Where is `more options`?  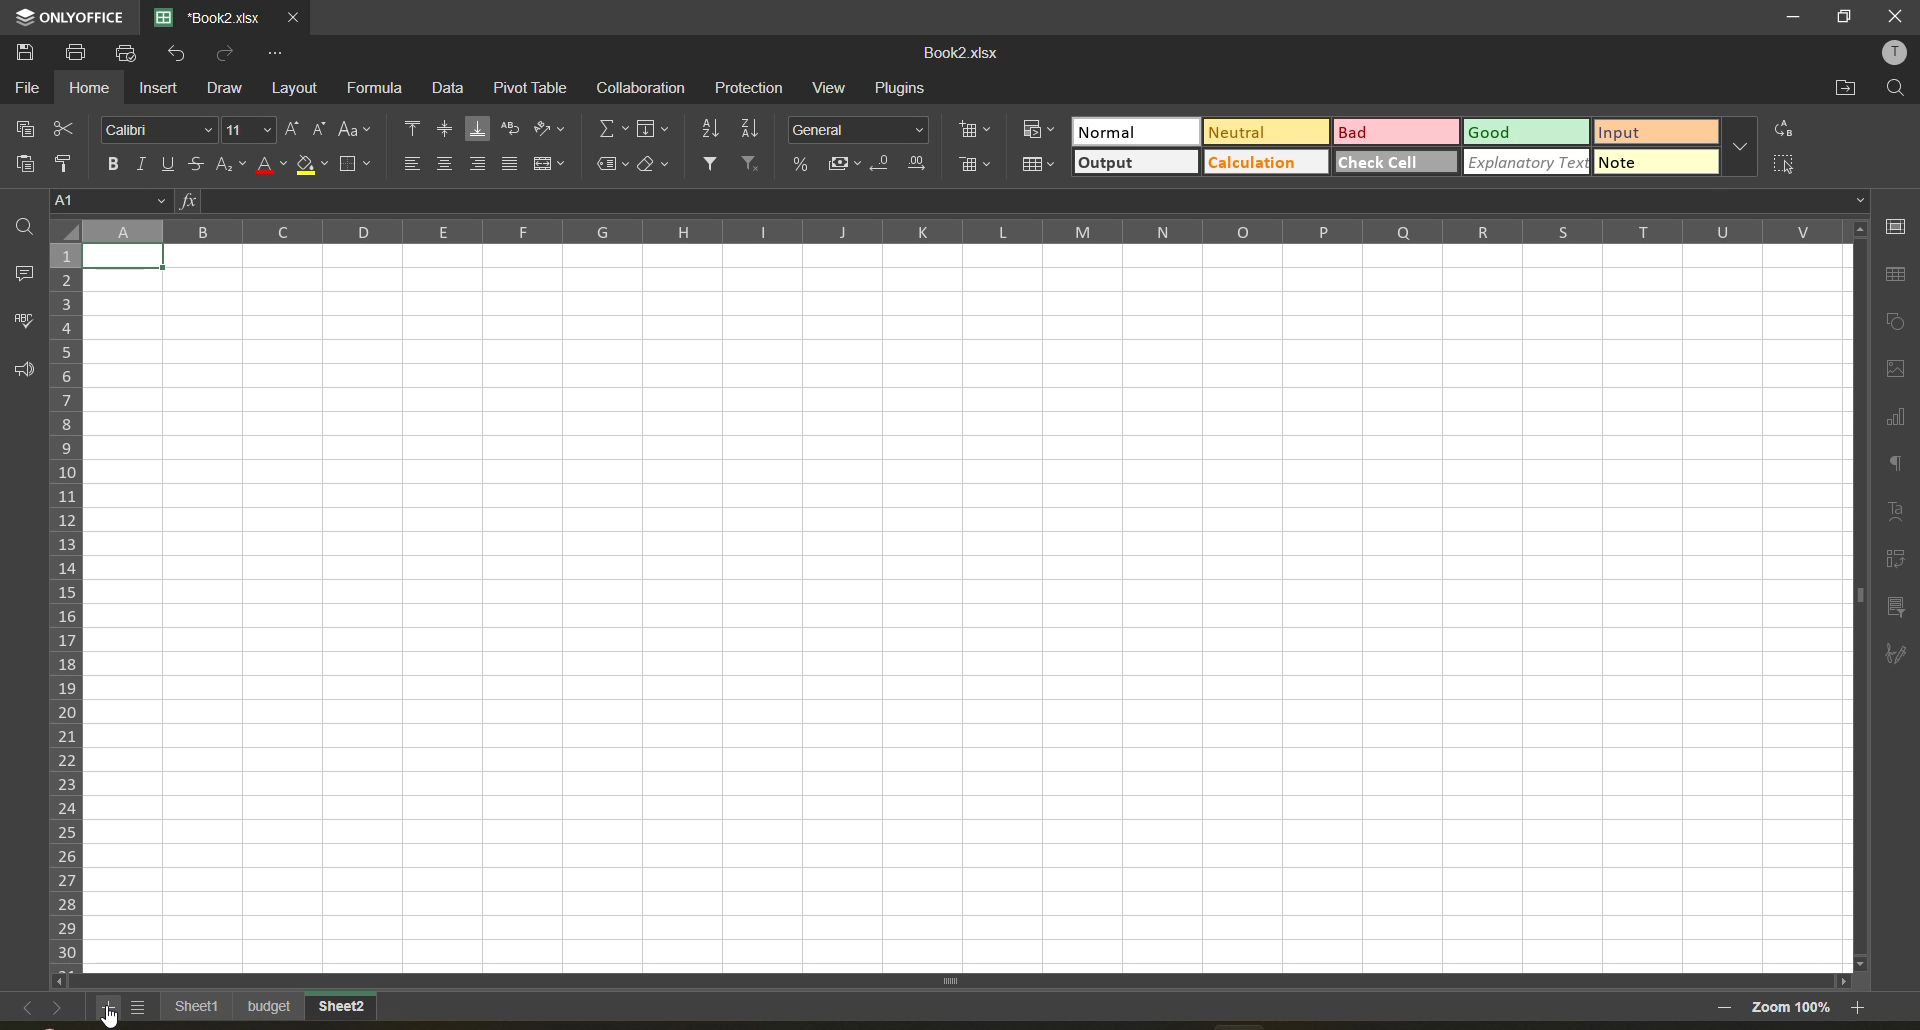 more options is located at coordinates (1741, 145).